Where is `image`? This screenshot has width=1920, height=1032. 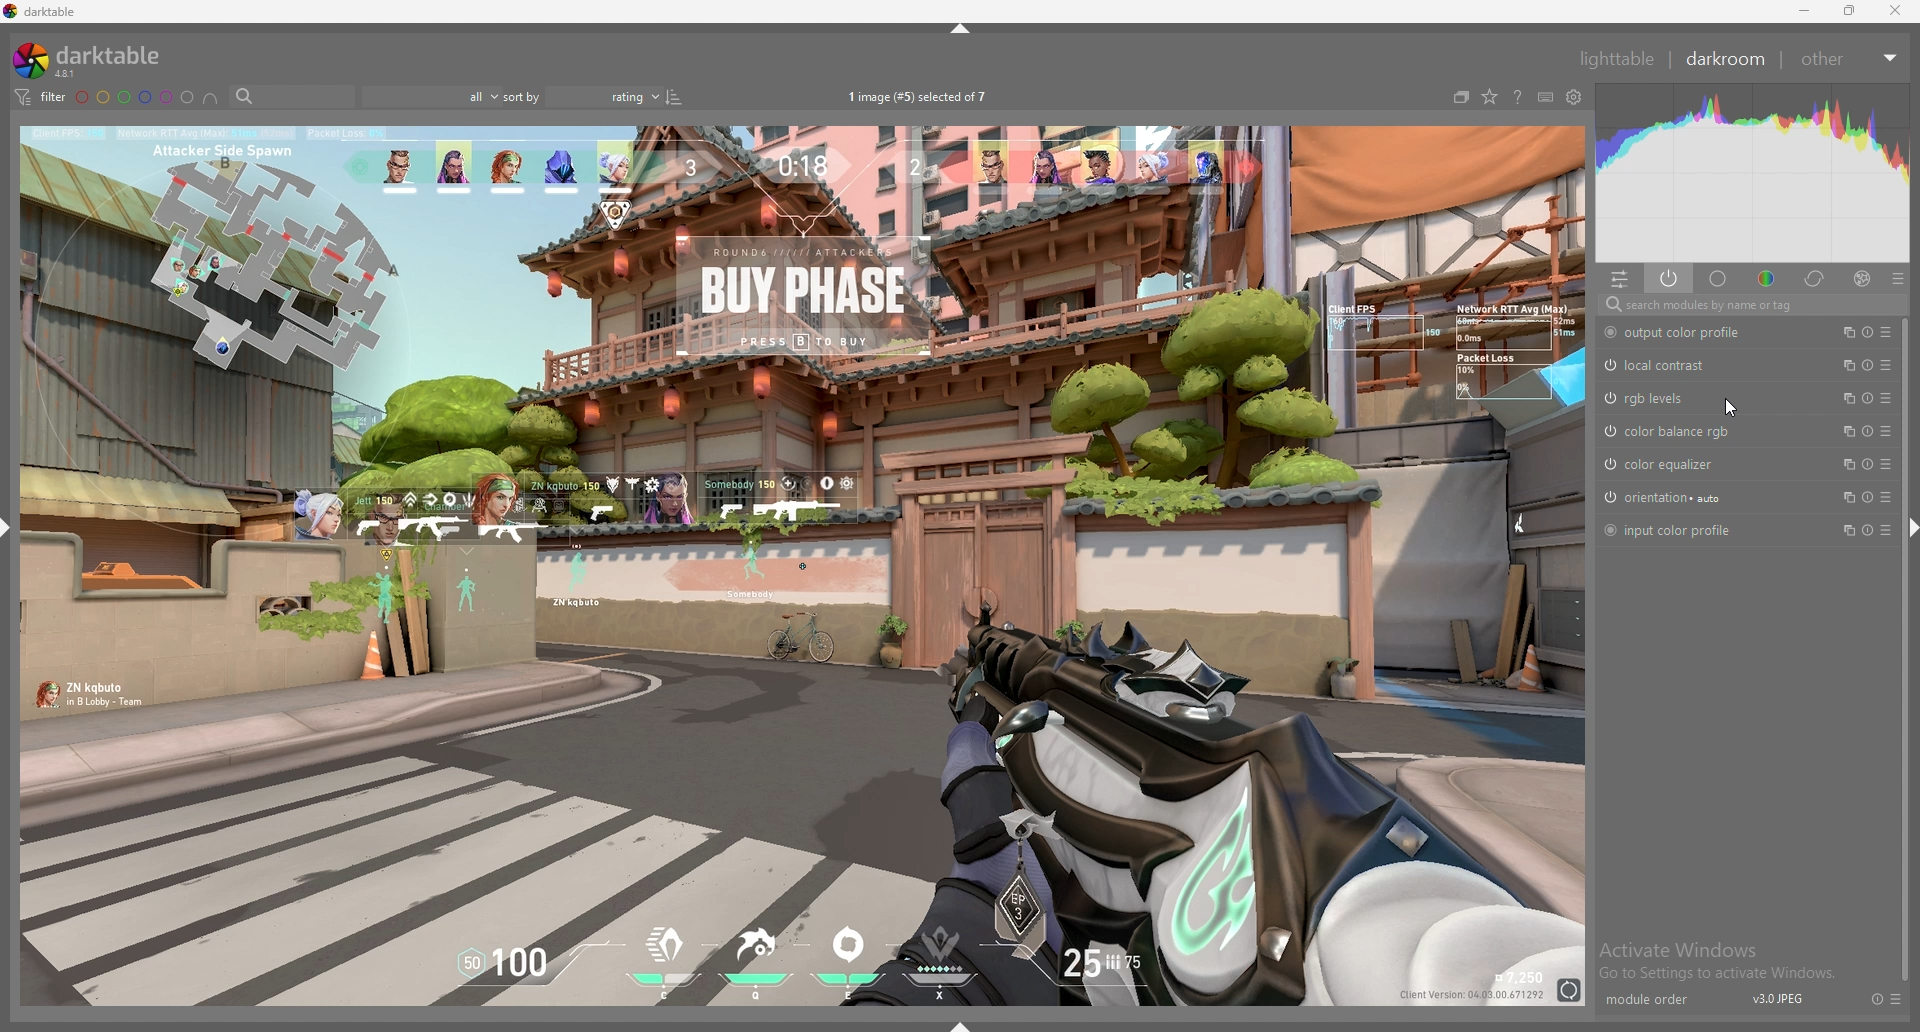 image is located at coordinates (804, 567).